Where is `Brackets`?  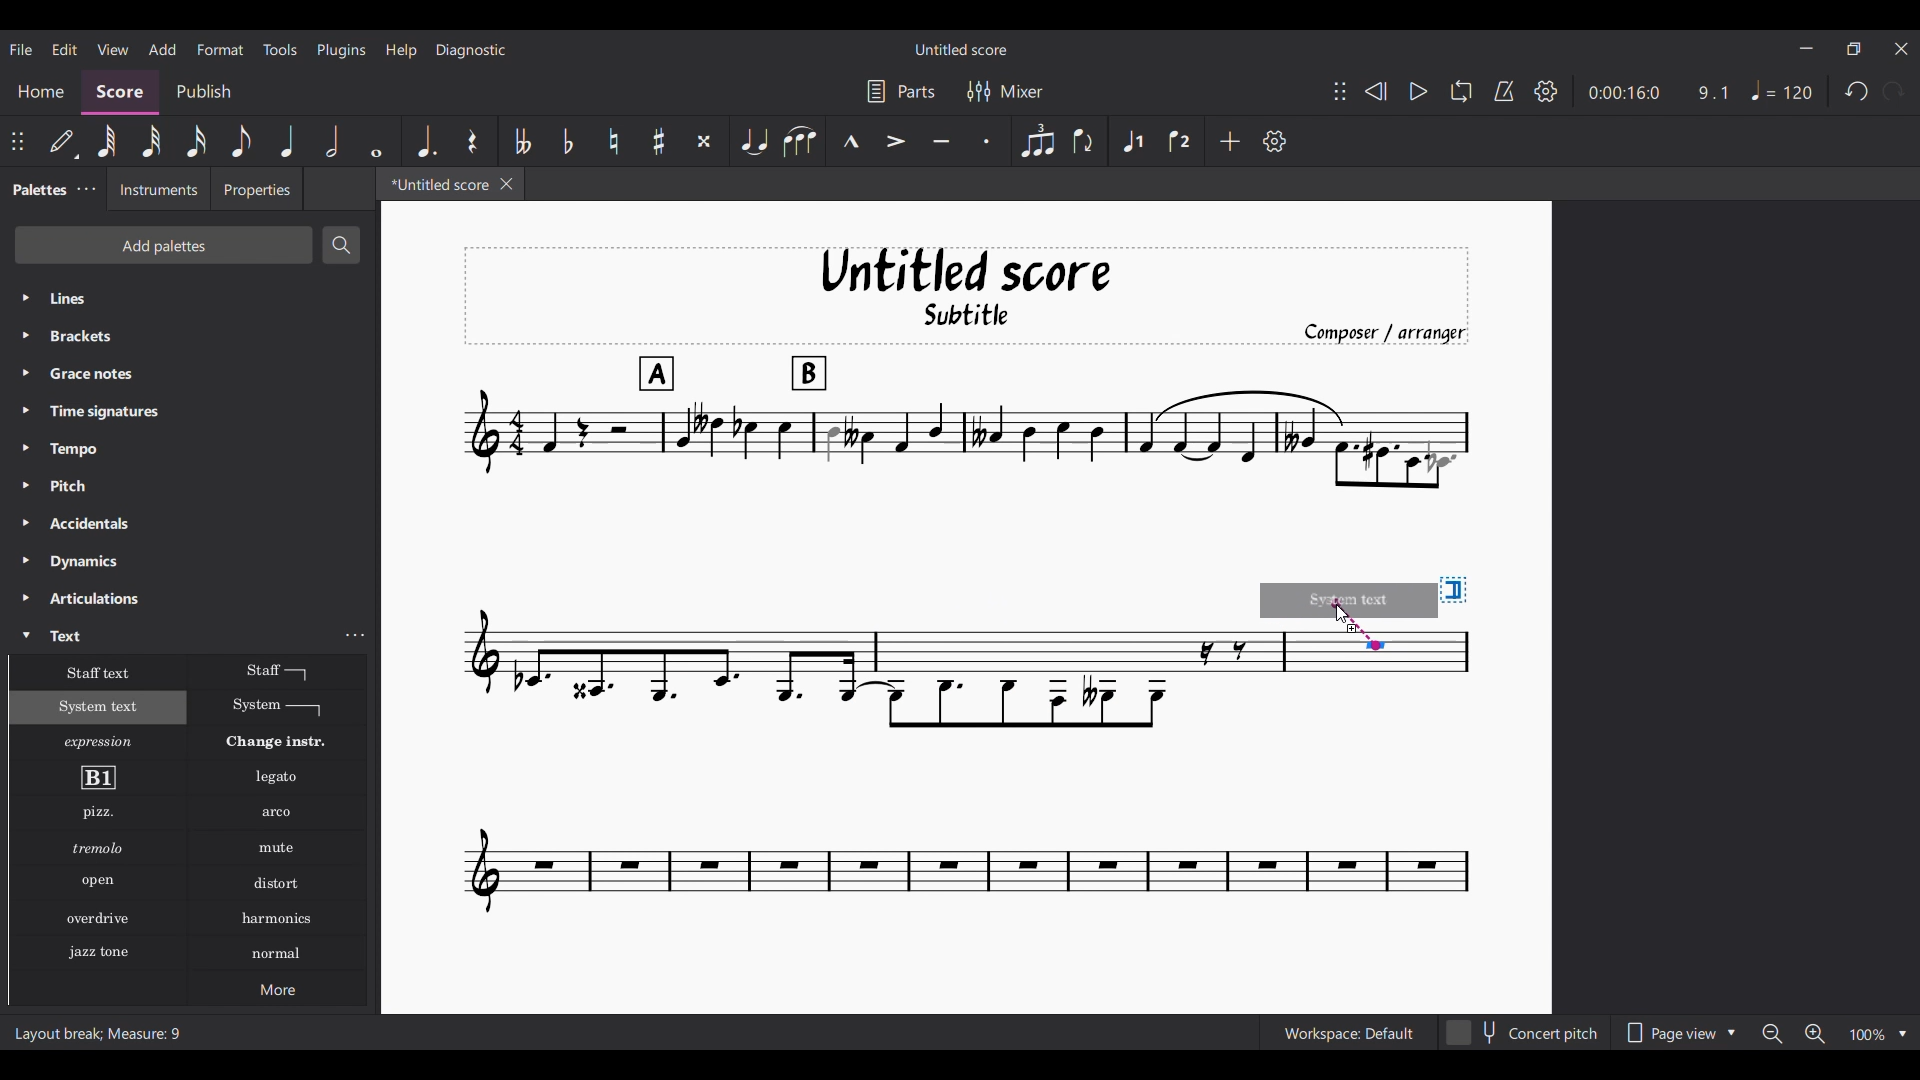
Brackets is located at coordinates (189, 336).